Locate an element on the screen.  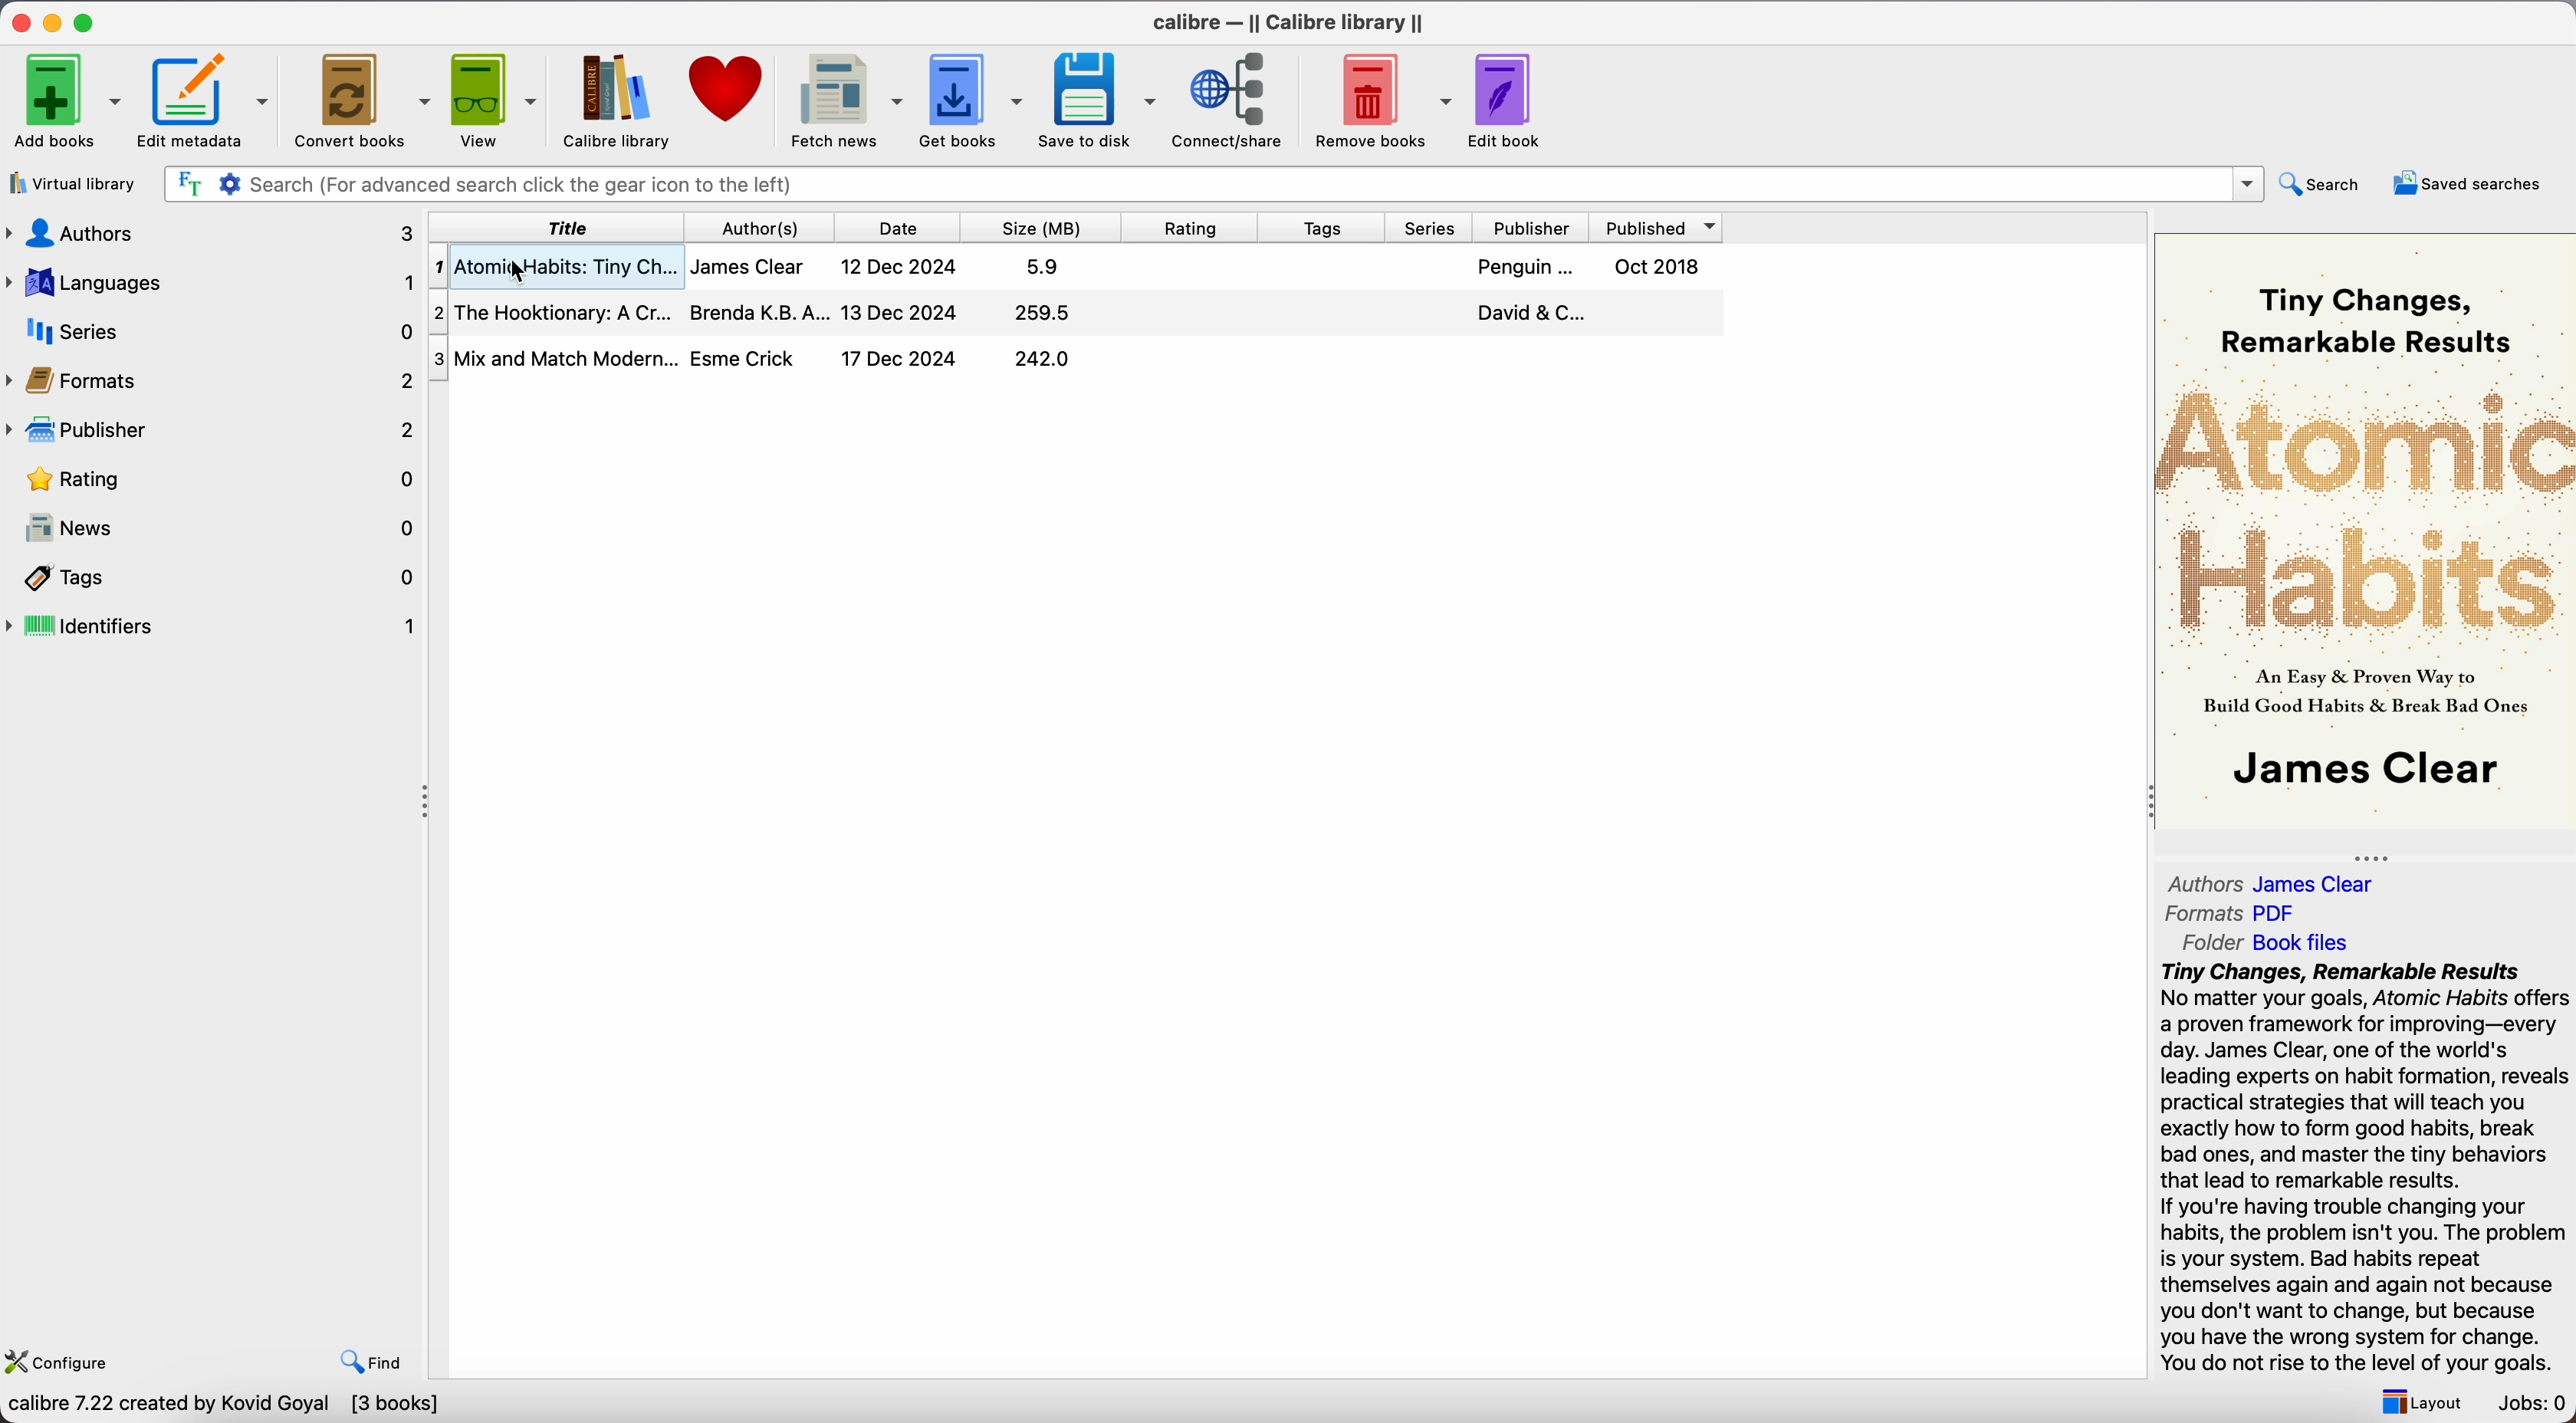
Add books is located at coordinates (64, 101).